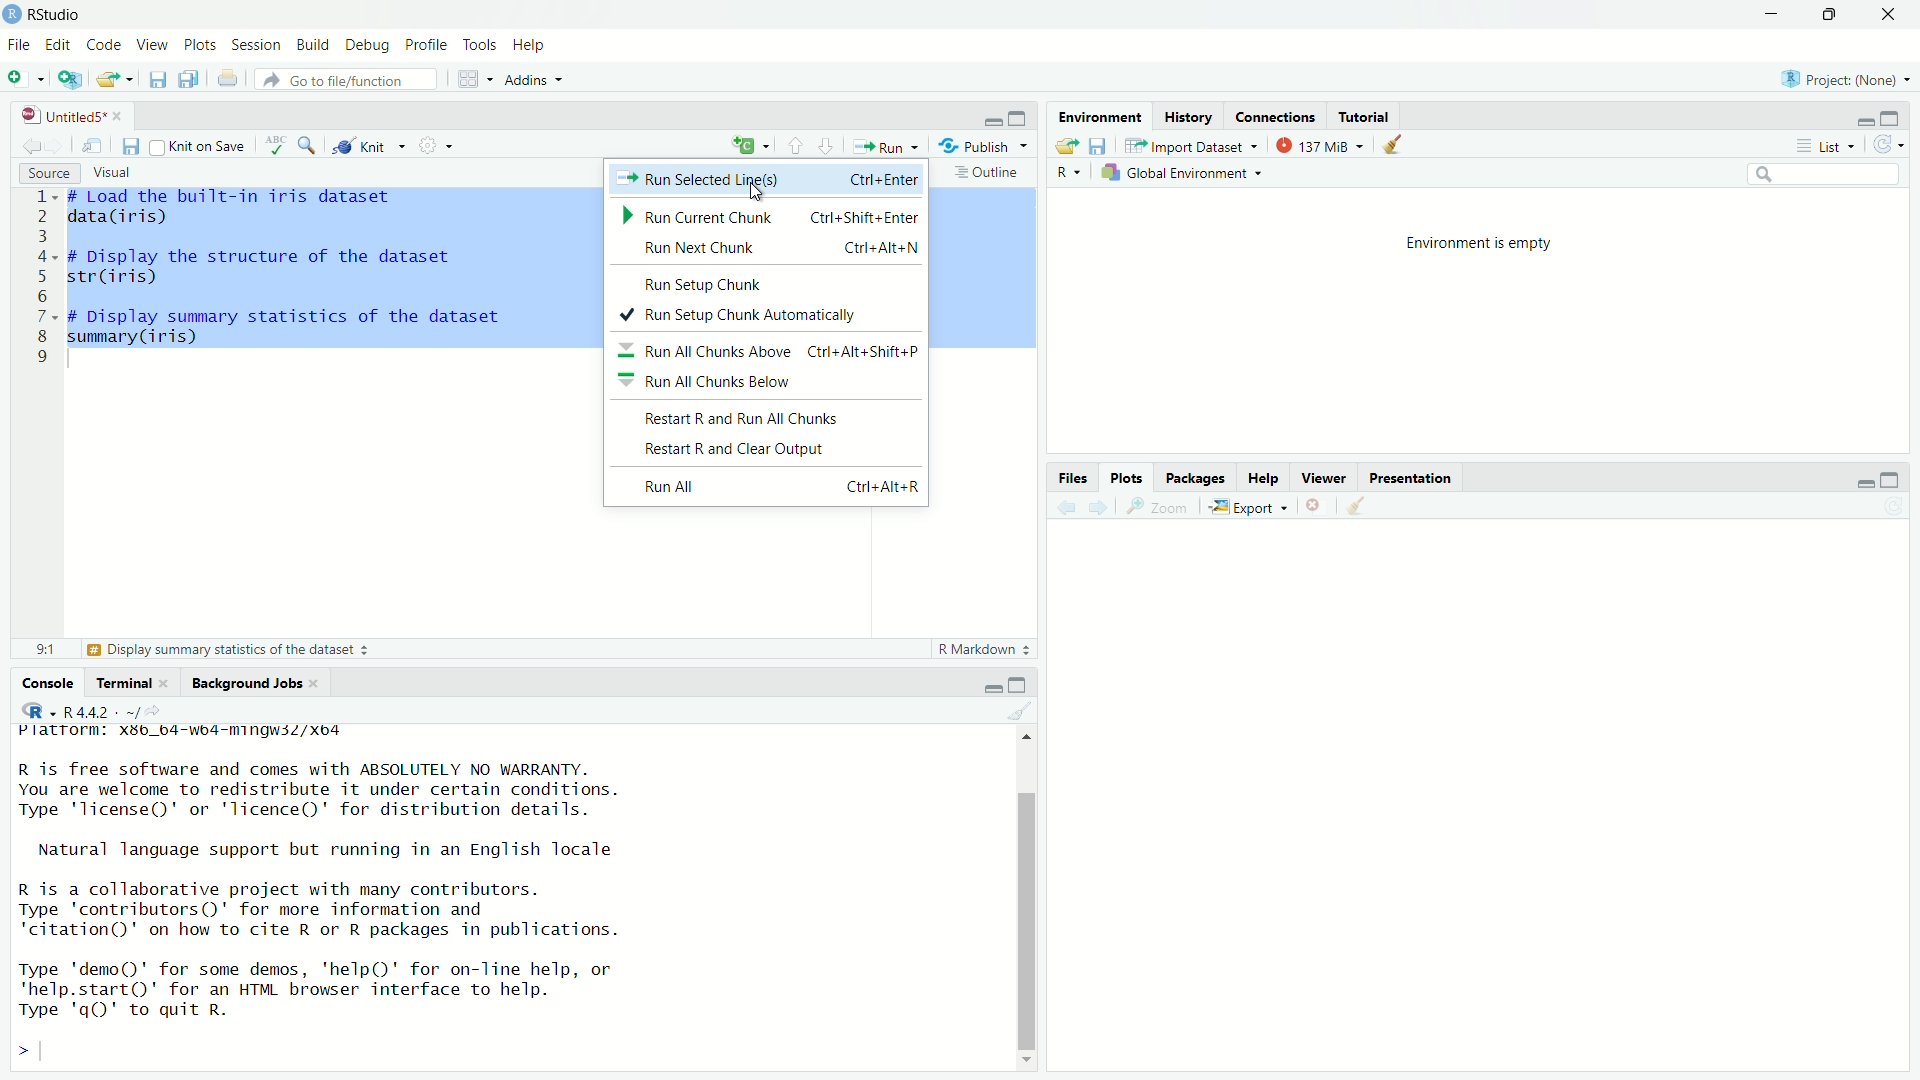 This screenshot has width=1920, height=1080. Describe the element at coordinates (1410, 477) in the screenshot. I see `Presentation` at that location.